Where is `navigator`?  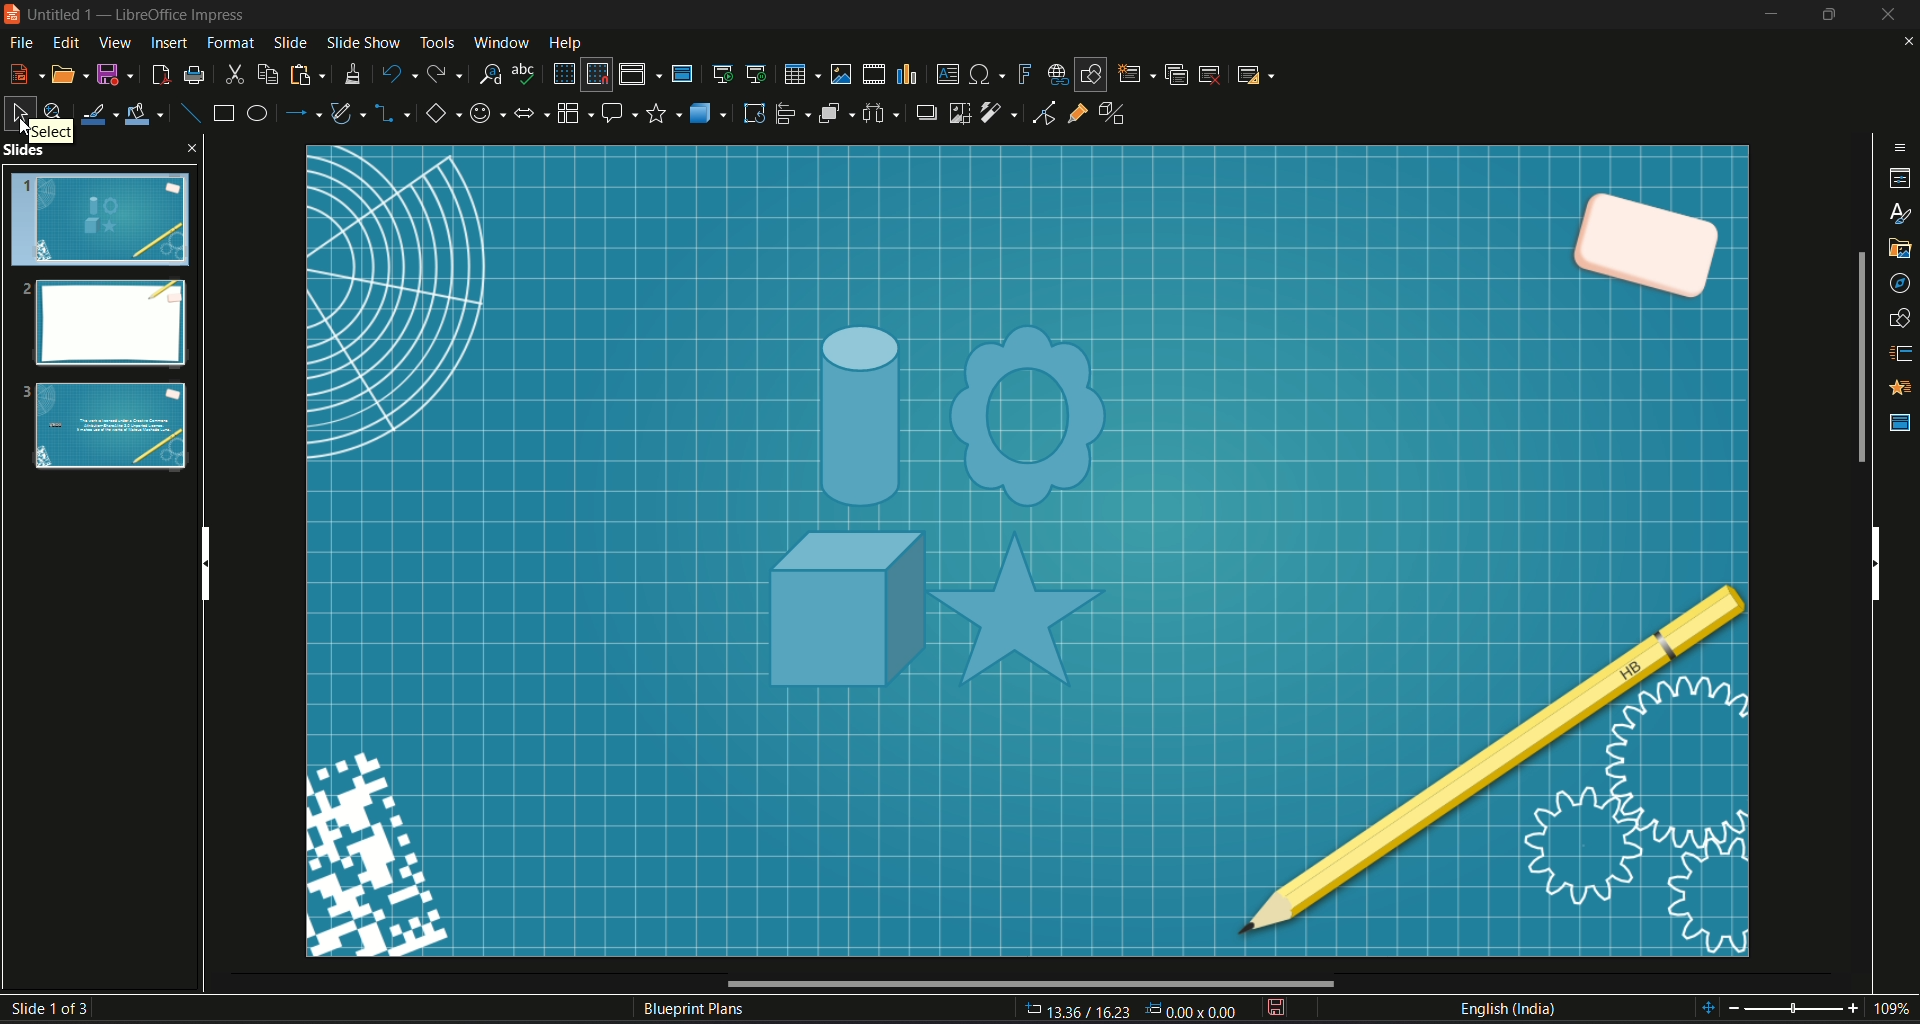 navigator is located at coordinates (1900, 286).